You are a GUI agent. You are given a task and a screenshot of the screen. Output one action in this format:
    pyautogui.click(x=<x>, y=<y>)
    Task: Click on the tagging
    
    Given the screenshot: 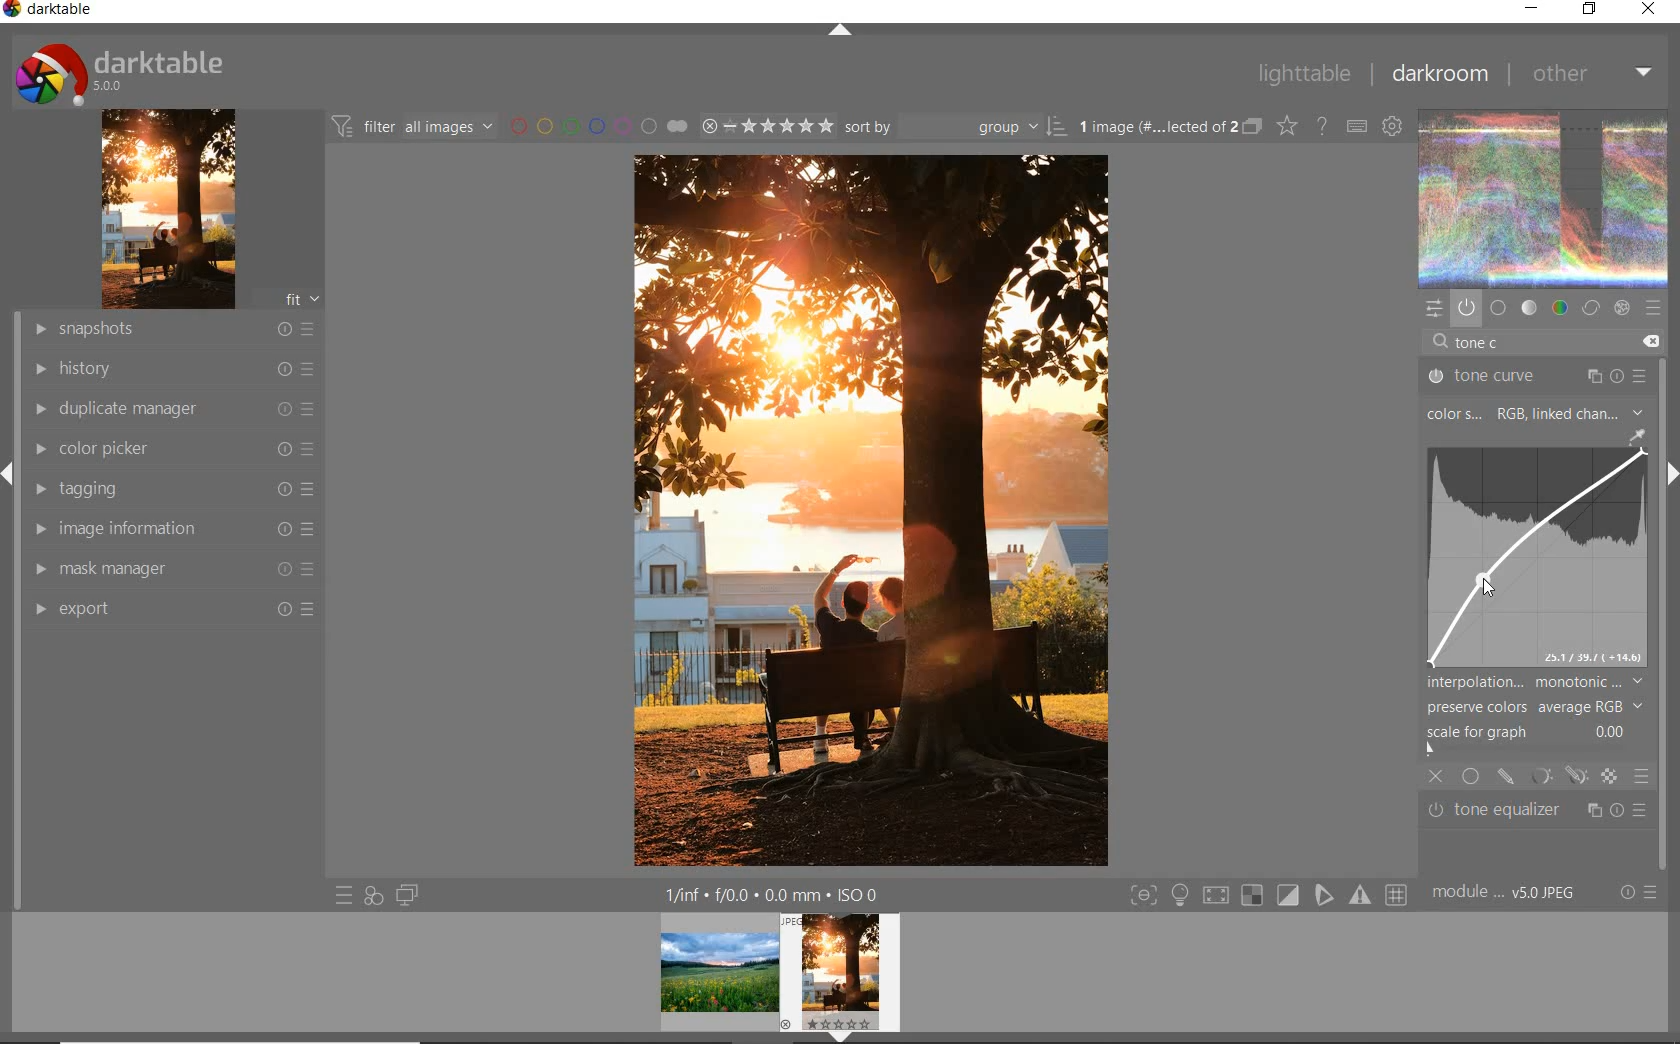 What is the action you would take?
    pyautogui.click(x=169, y=487)
    